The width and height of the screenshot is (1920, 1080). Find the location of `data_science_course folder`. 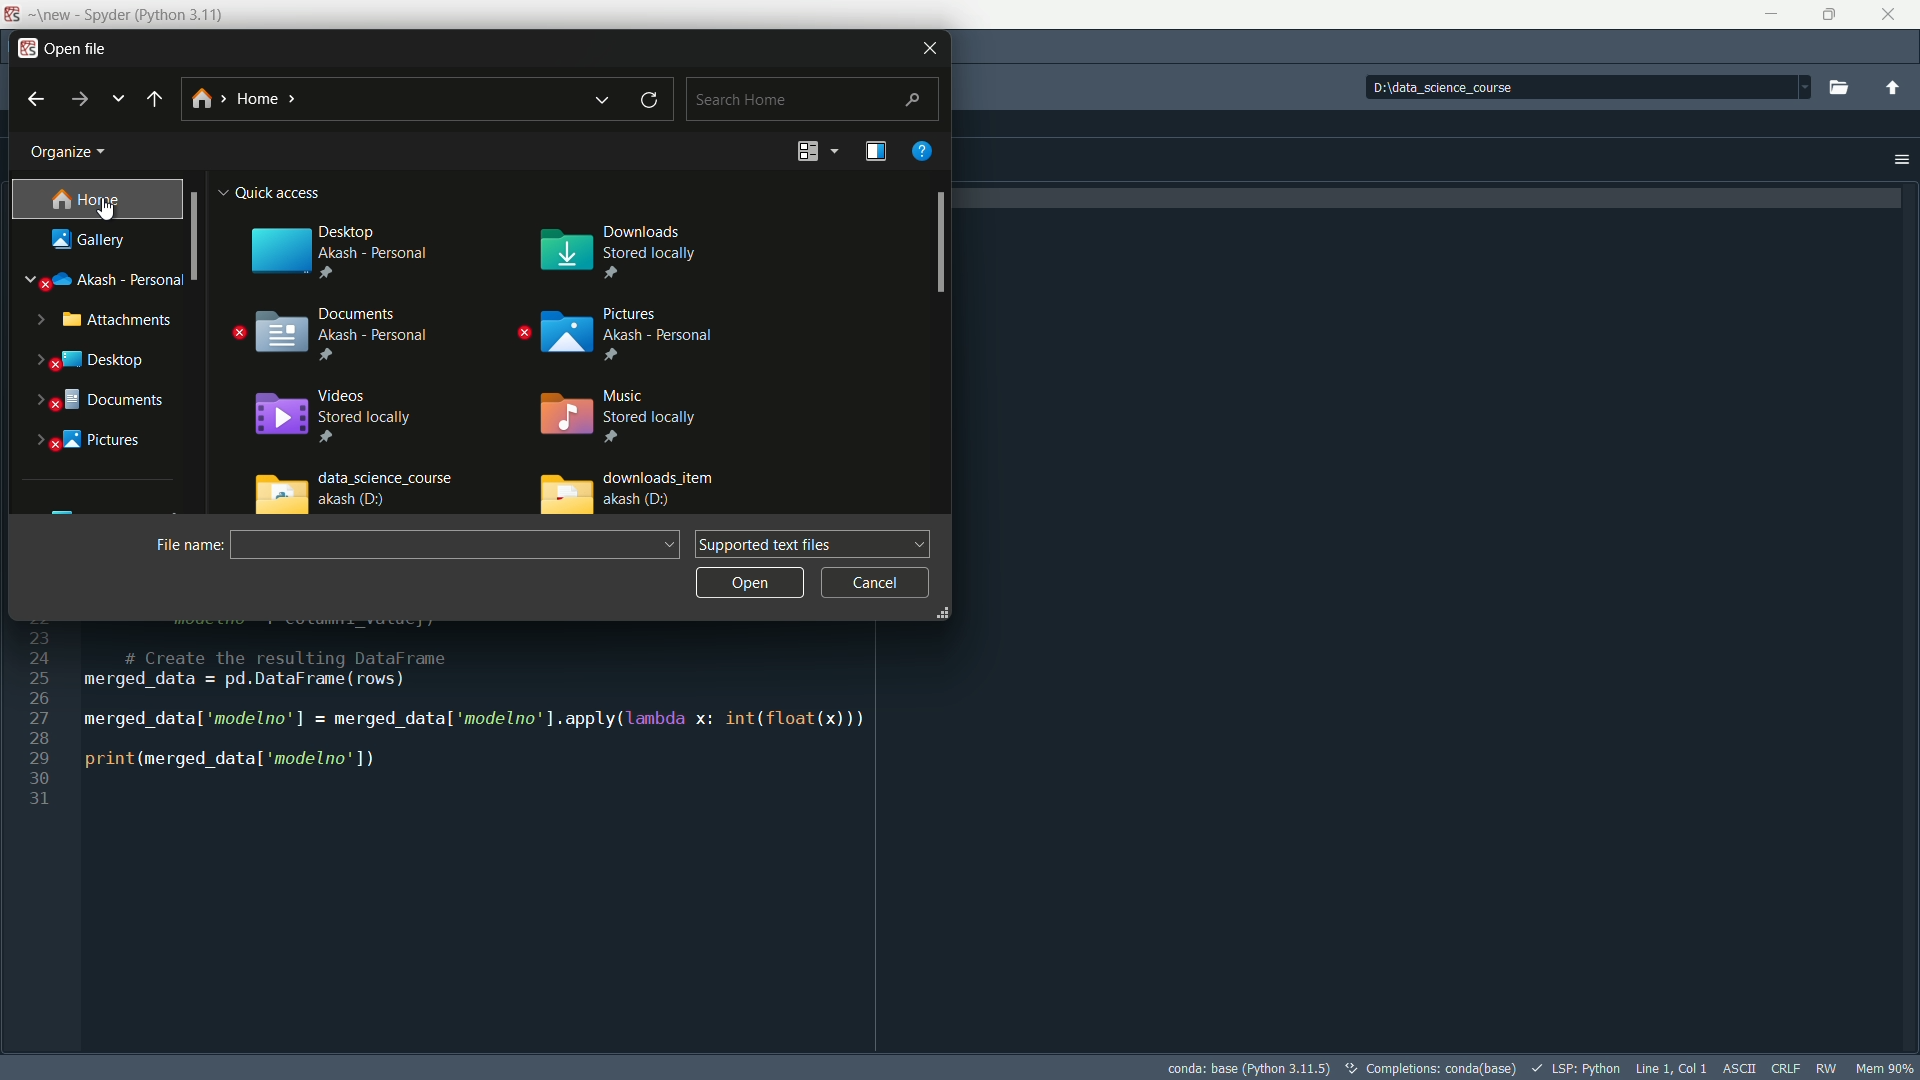

data_science_course folder is located at coordinates (352, 492).